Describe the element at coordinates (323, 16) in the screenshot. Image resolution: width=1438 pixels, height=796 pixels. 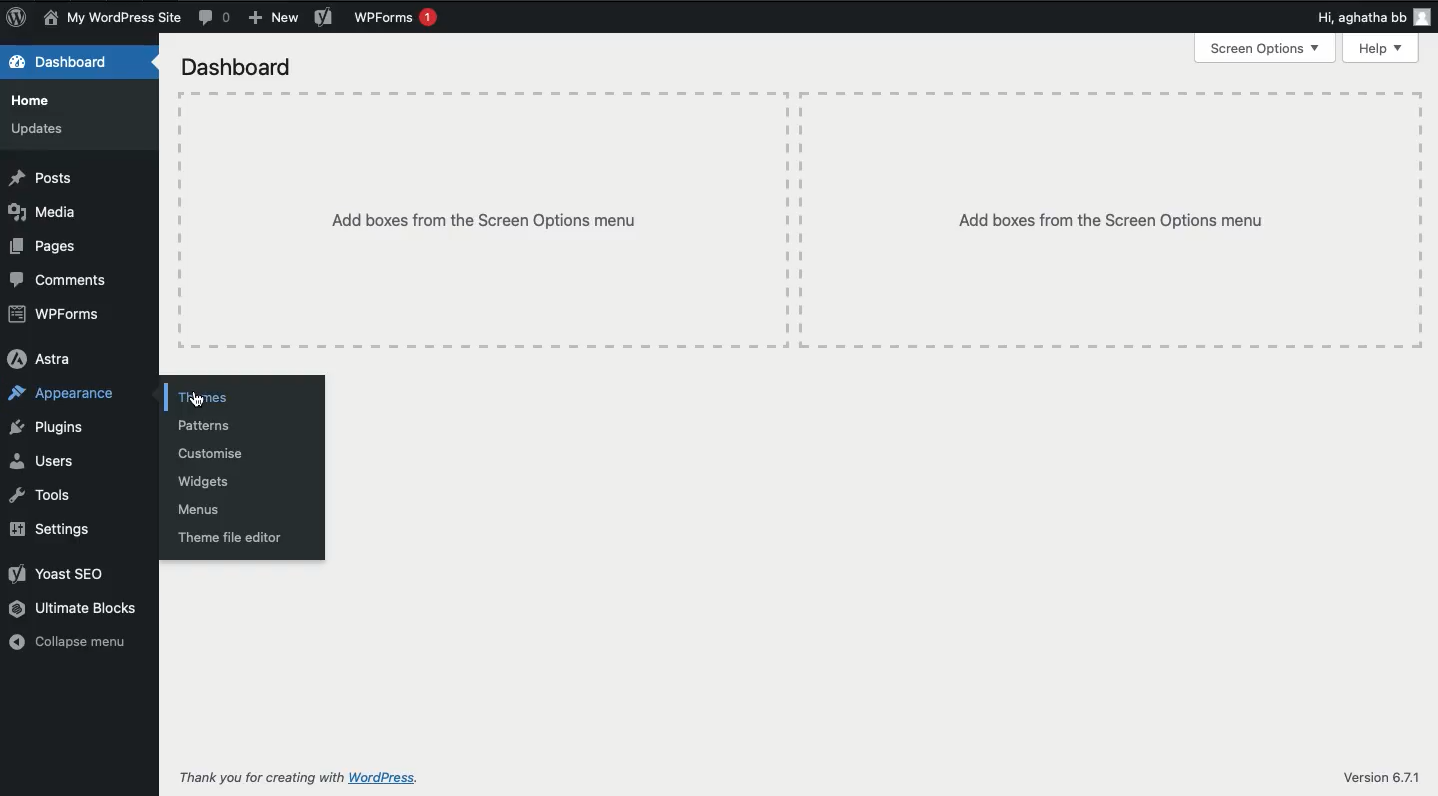
I see `Yoast` at that location.